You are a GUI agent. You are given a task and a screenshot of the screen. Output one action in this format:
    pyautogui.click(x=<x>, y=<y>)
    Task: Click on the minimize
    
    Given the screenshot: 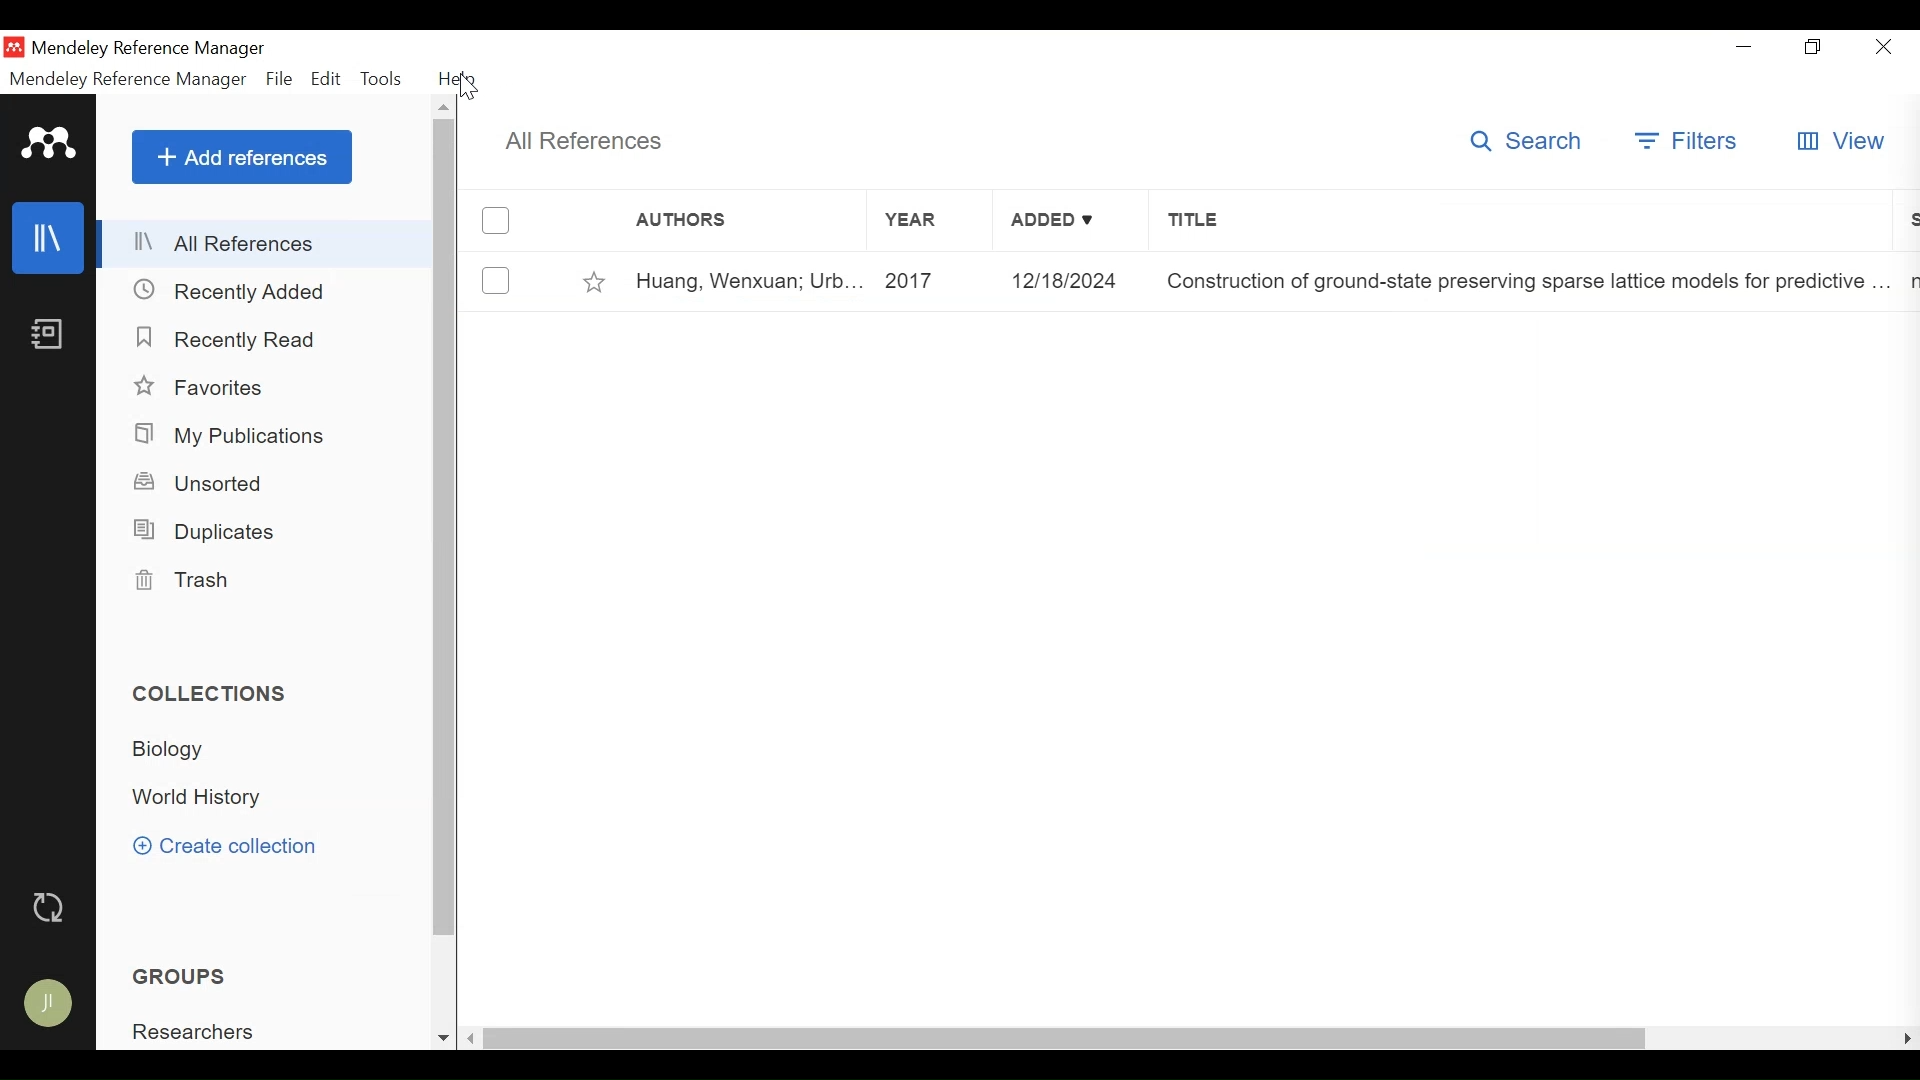 What is the action you would take?
    pyautogui.click(x=1744, y=51)
    